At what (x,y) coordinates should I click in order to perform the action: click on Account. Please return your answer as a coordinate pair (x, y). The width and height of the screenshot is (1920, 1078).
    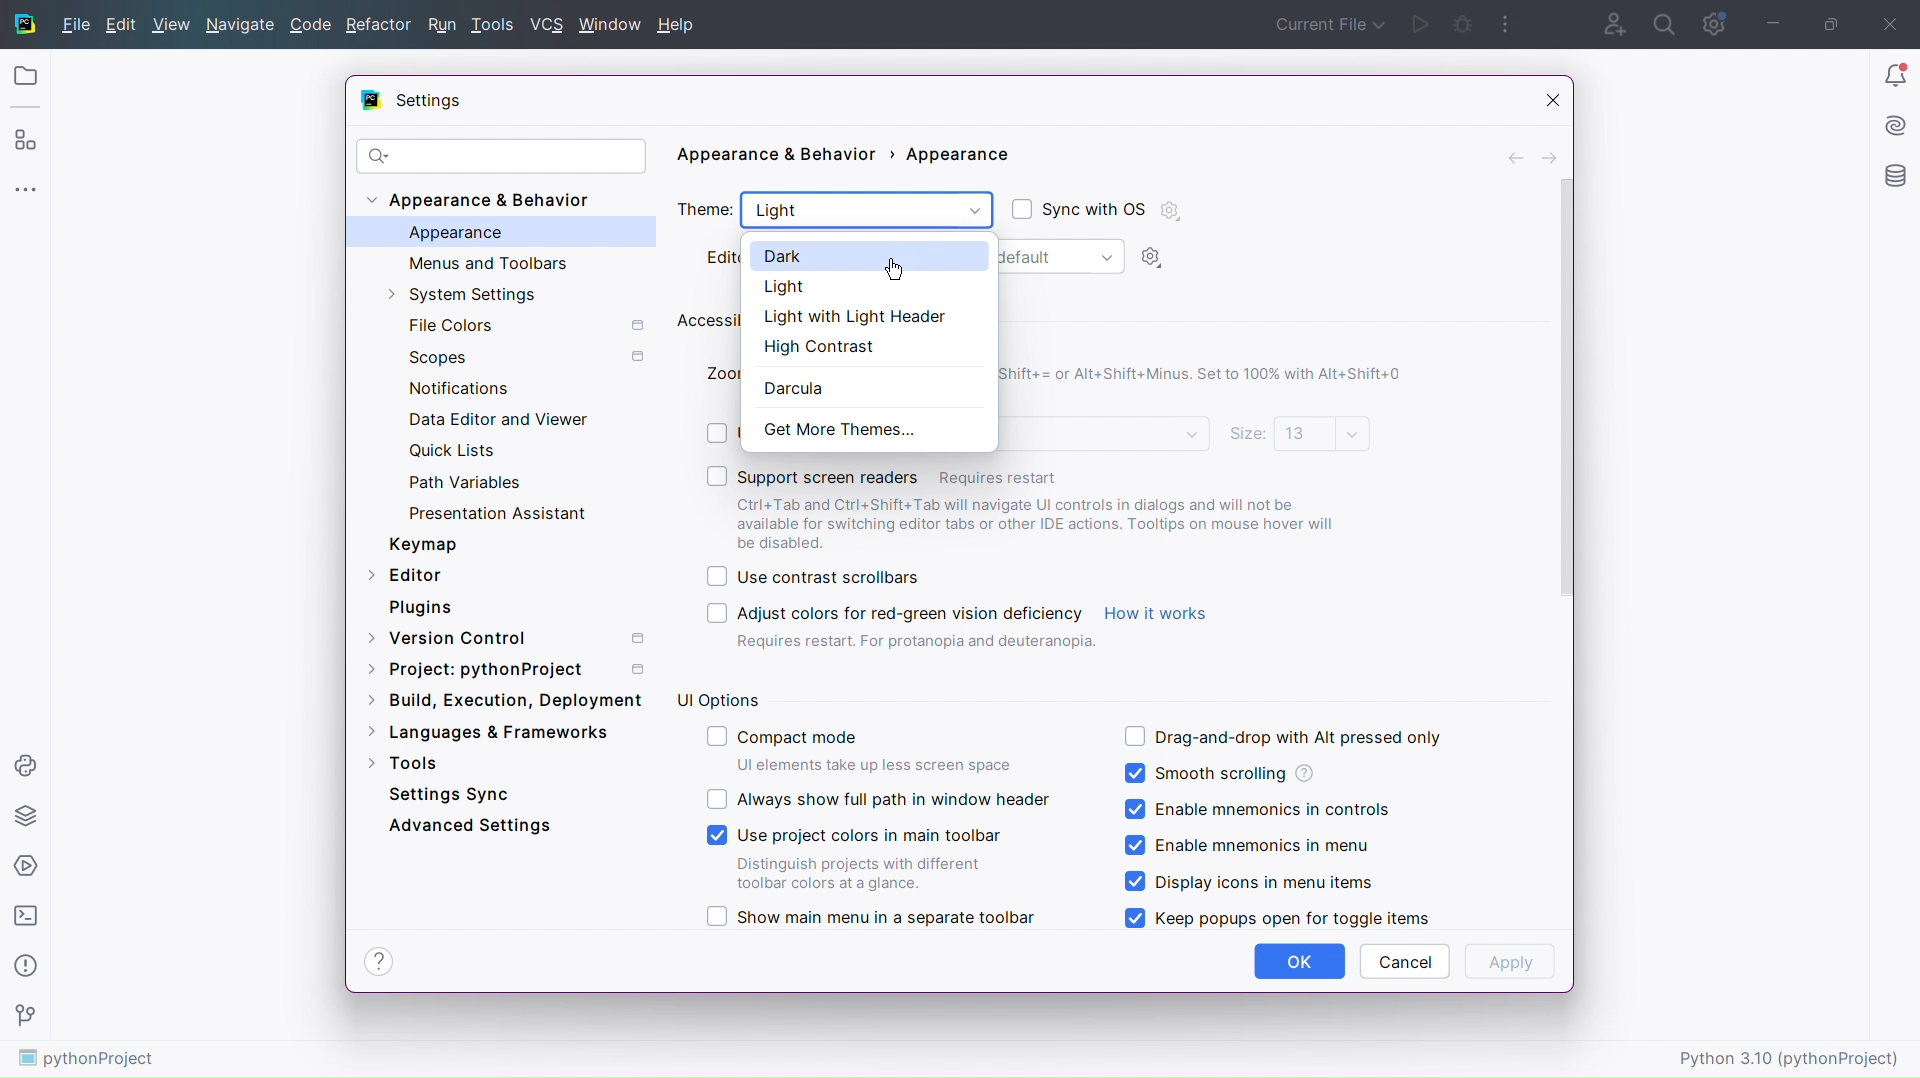
    Looking at the image, I should click on (1608, 22).